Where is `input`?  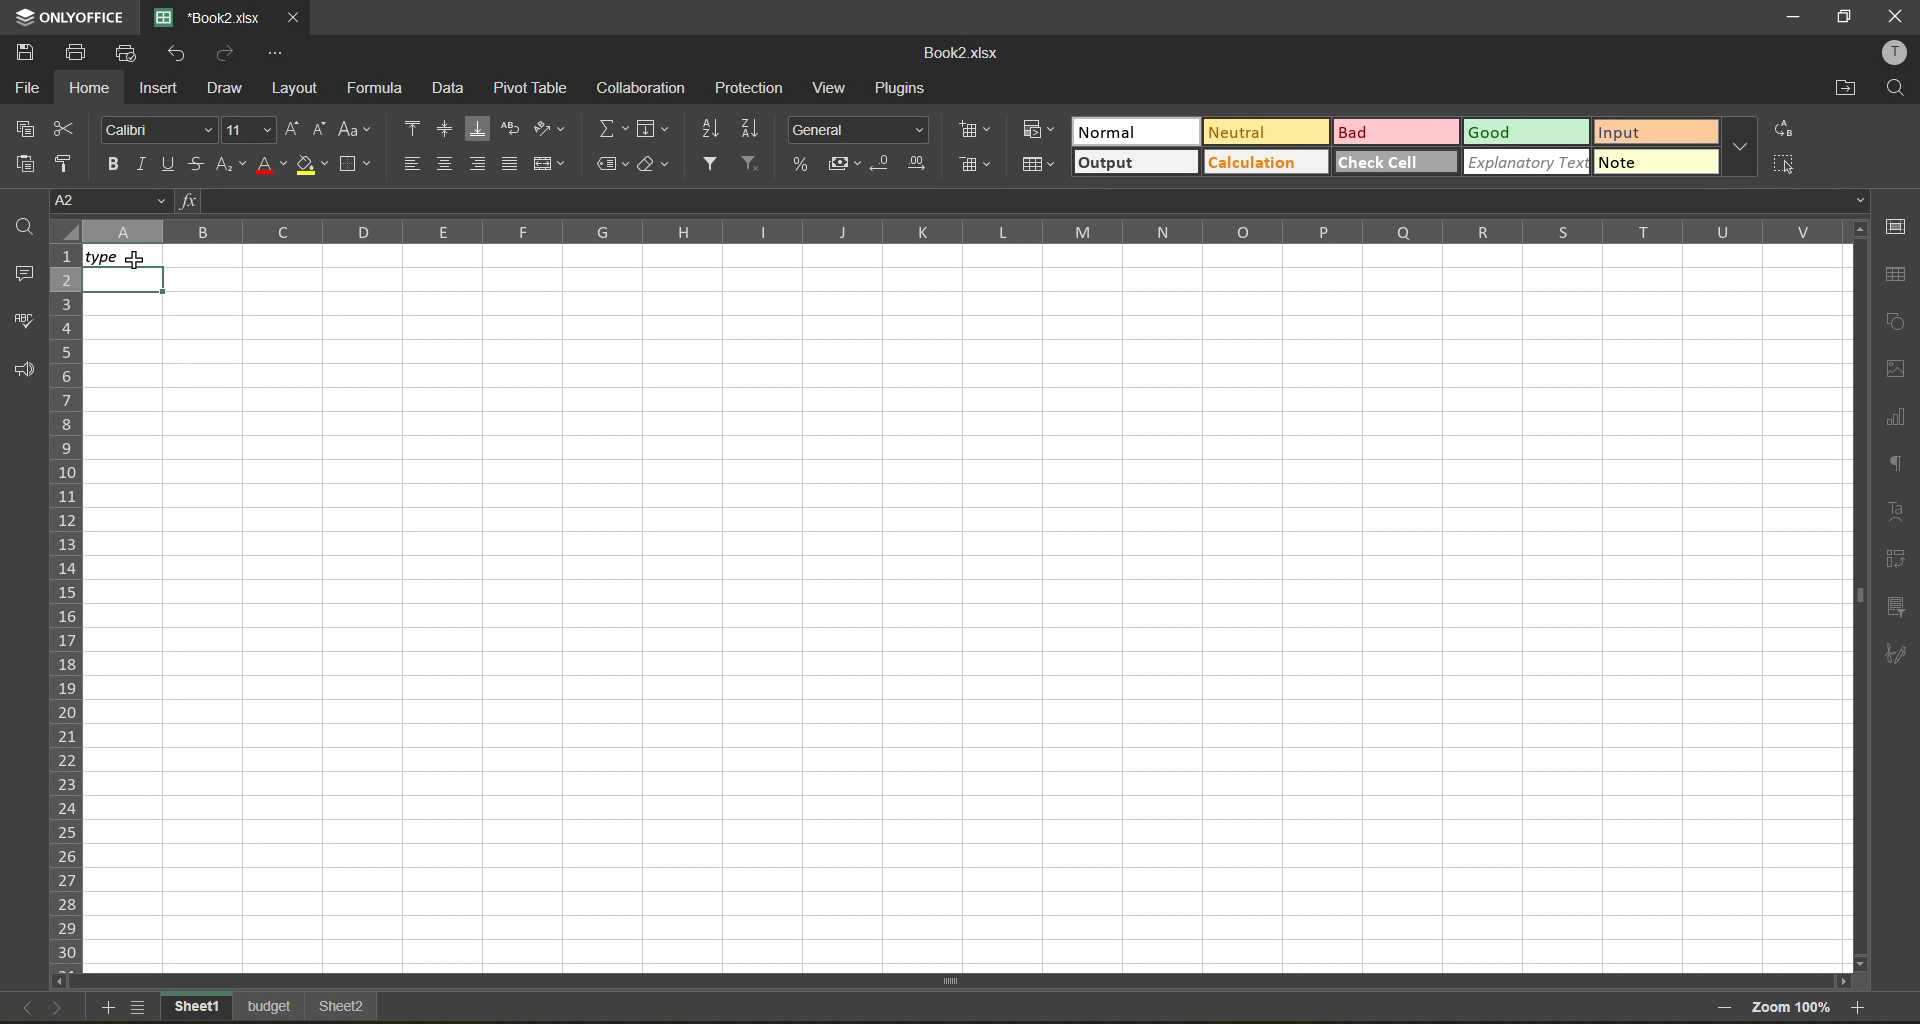
input is located at coordinates (1655, 135).